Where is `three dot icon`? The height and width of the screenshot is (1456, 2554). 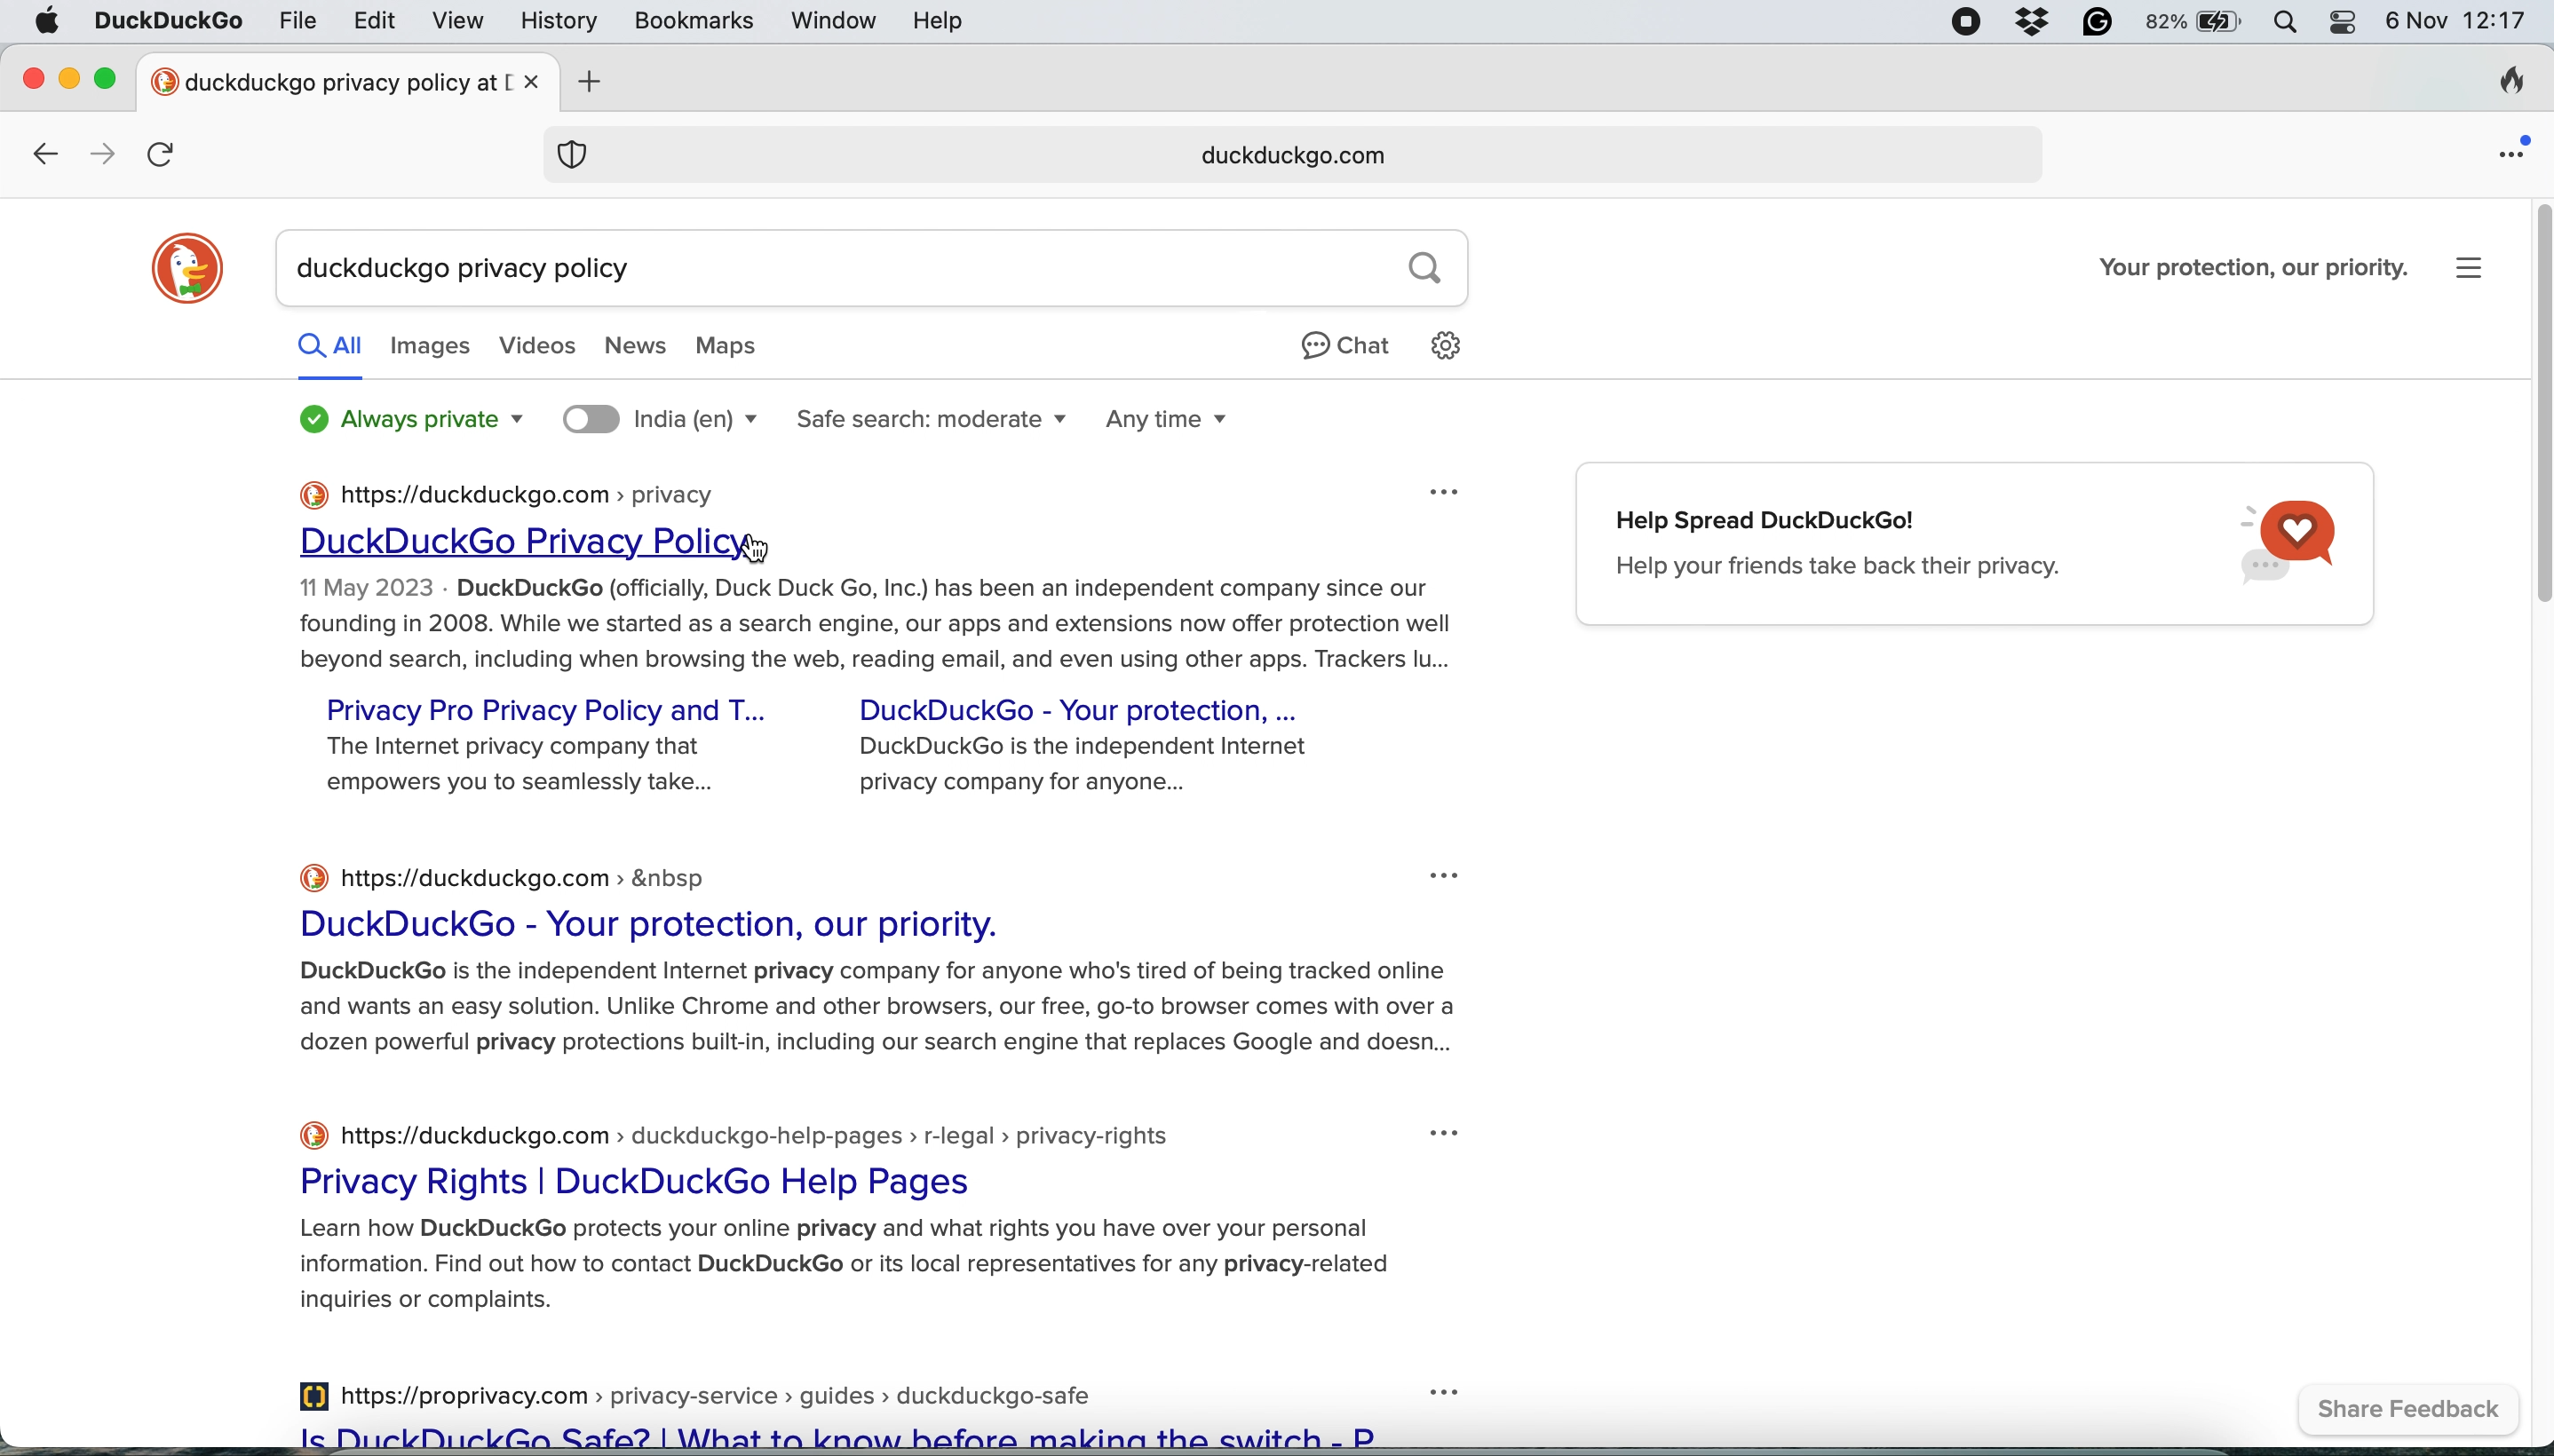 three dot icon is located at coordinates (1444, 490).